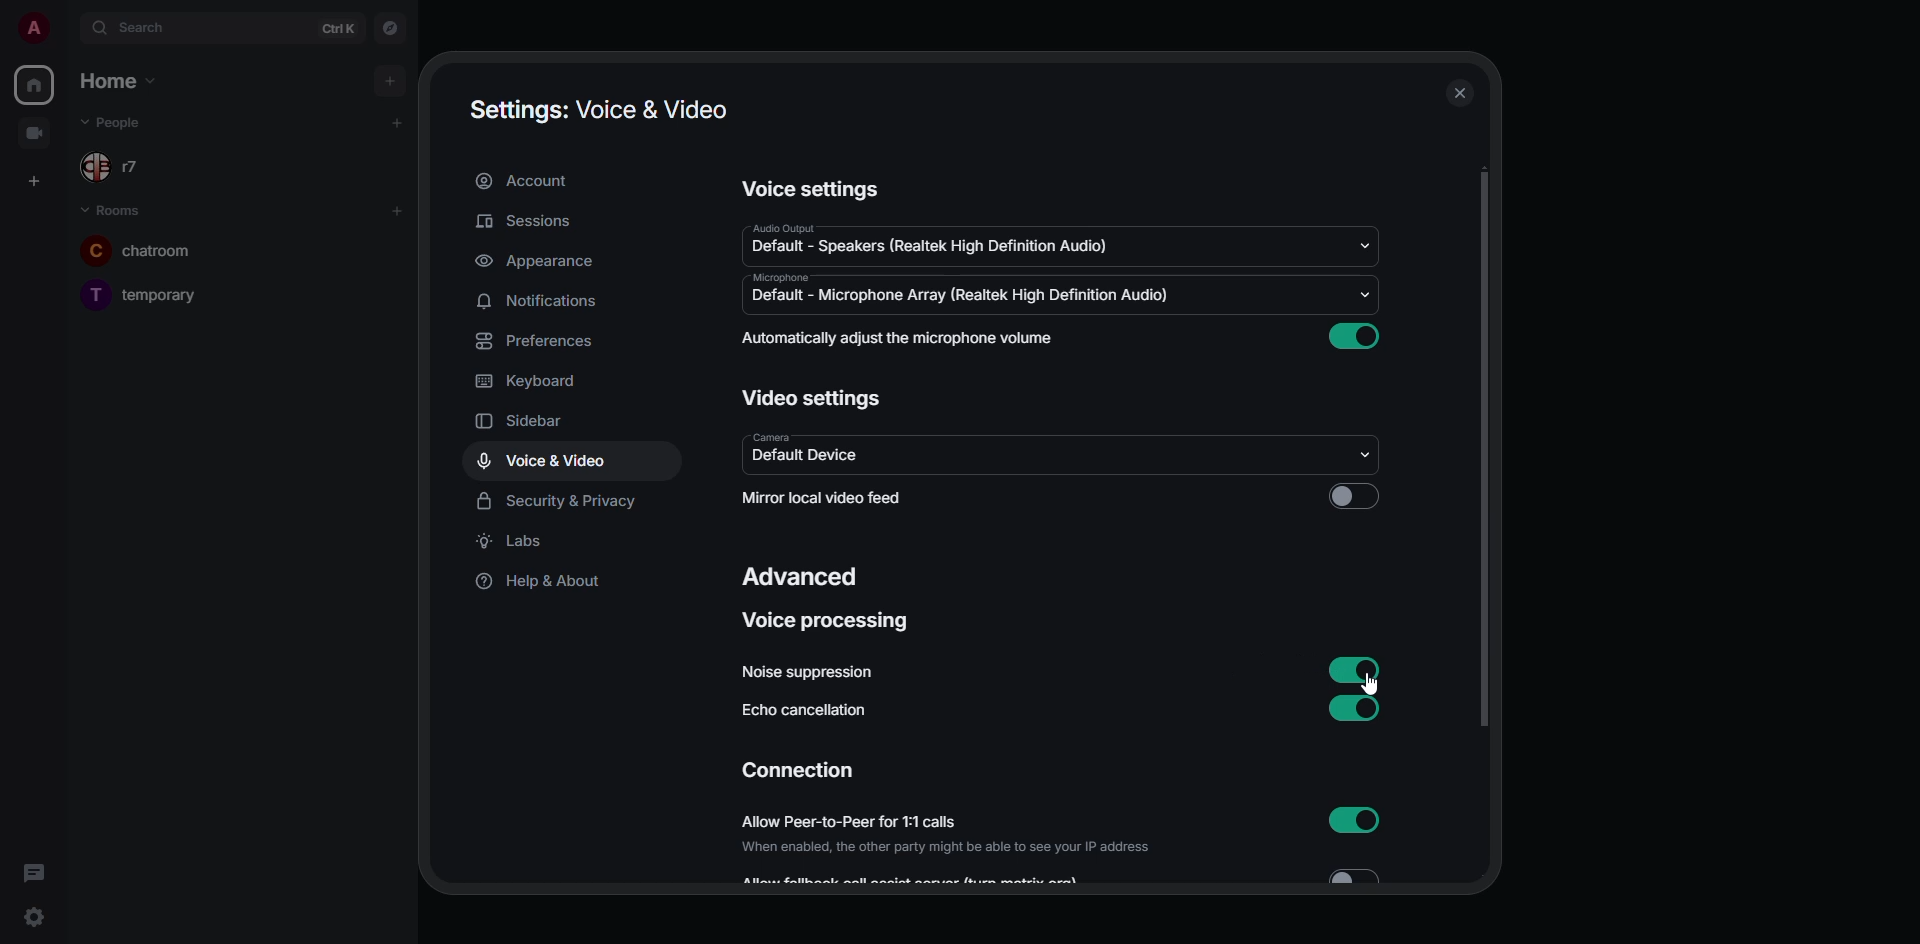  Describe the element at coordinates (147, 295) in the screenshot. I see `room` at that location.